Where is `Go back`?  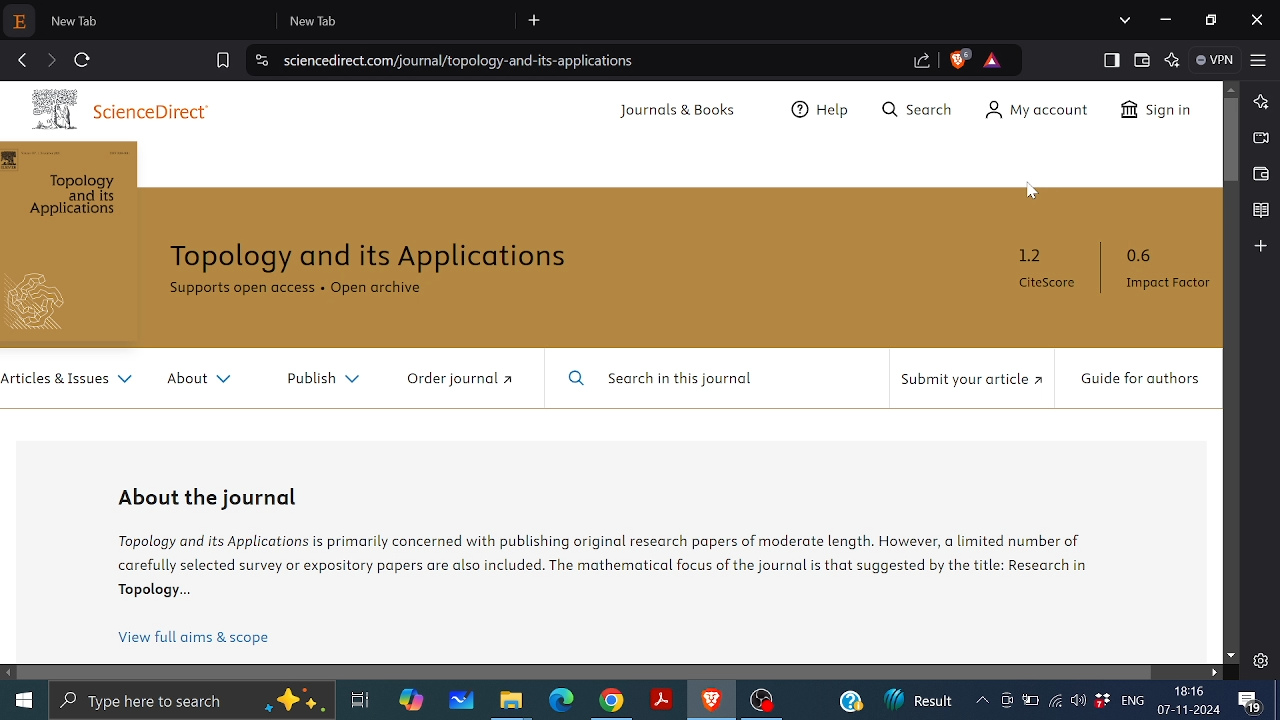
Go back is located at coordinates (22, 58).